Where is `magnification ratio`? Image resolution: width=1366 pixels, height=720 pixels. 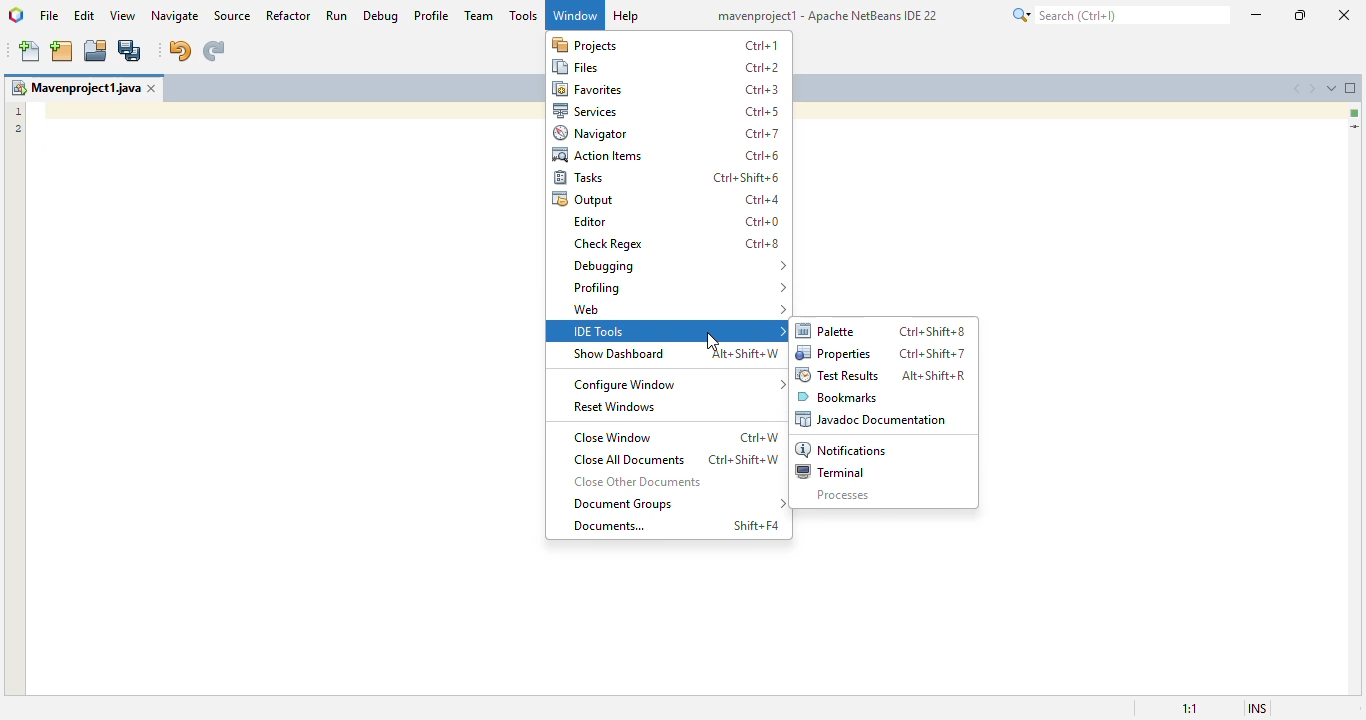
magnification ratio is located at coordinates (1185, 706).